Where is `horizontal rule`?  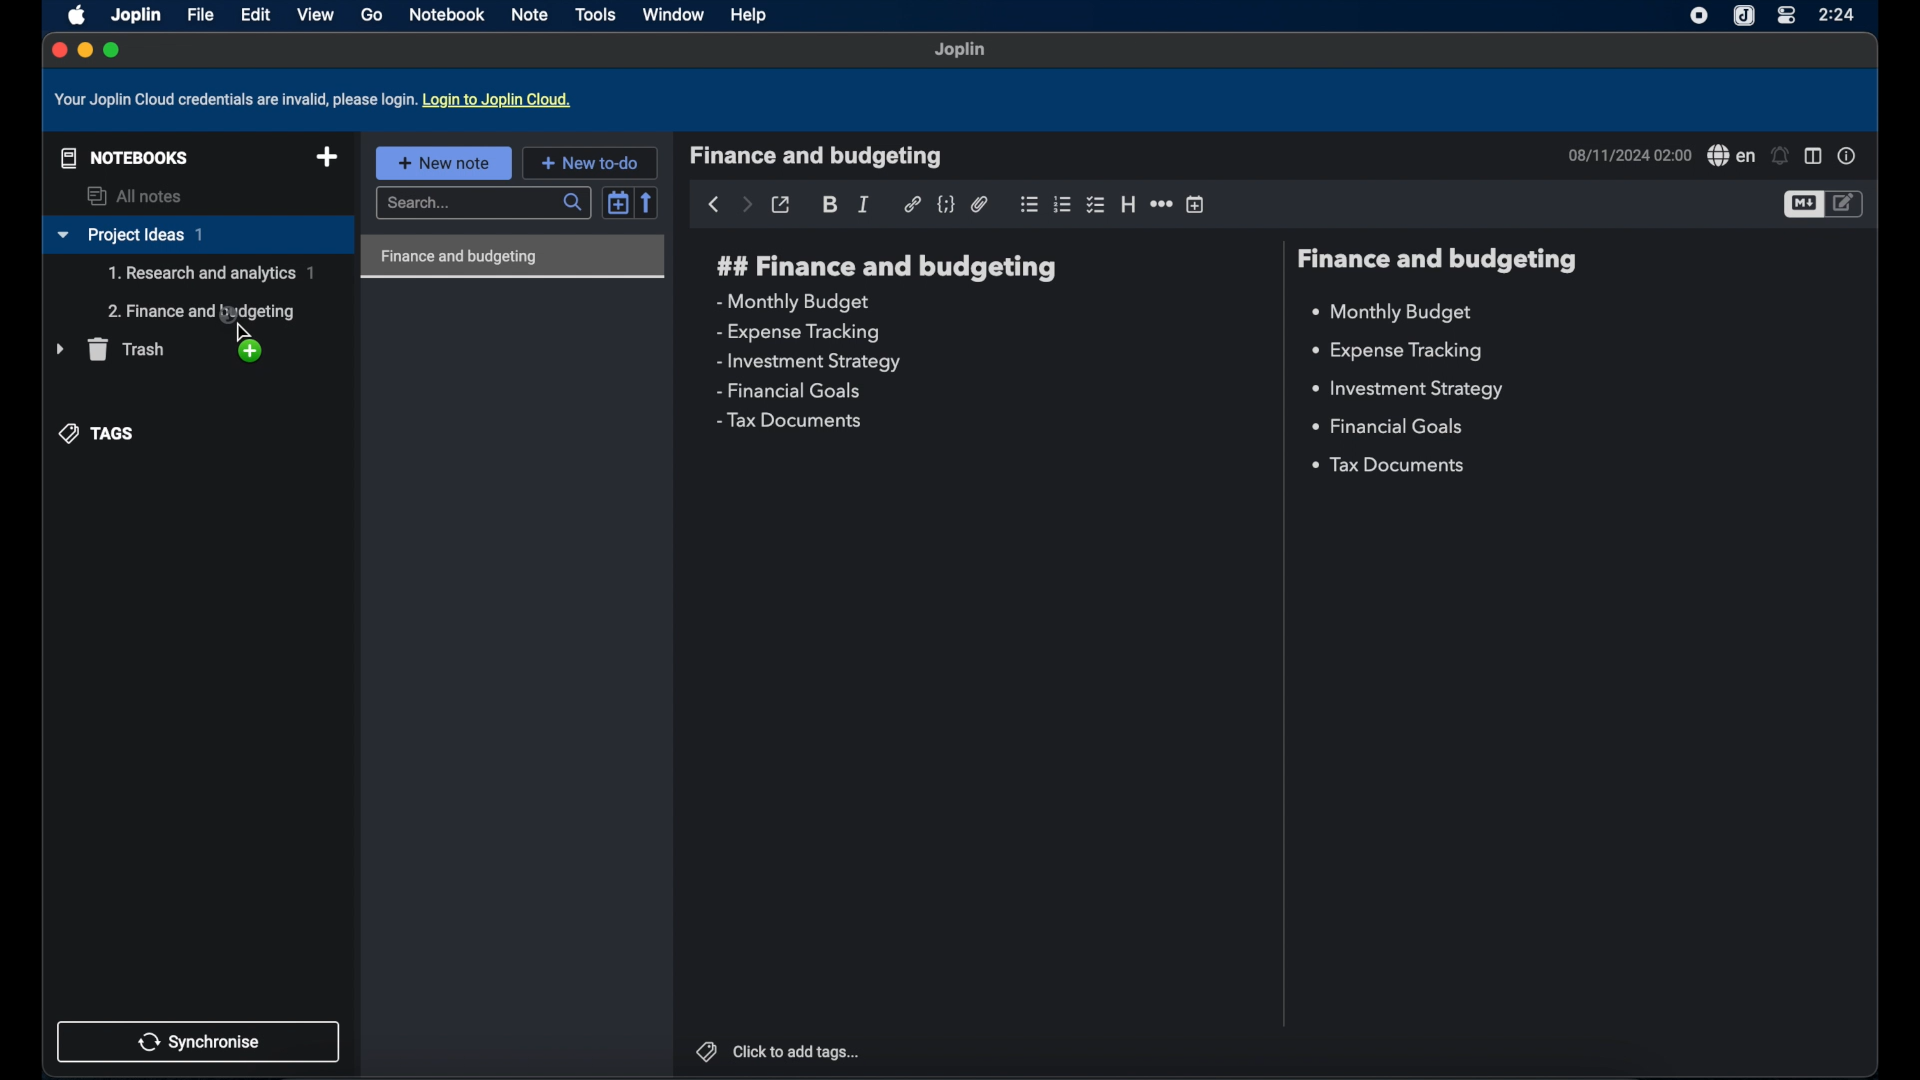 horizontal rule is located at coordinates (1161, 205).